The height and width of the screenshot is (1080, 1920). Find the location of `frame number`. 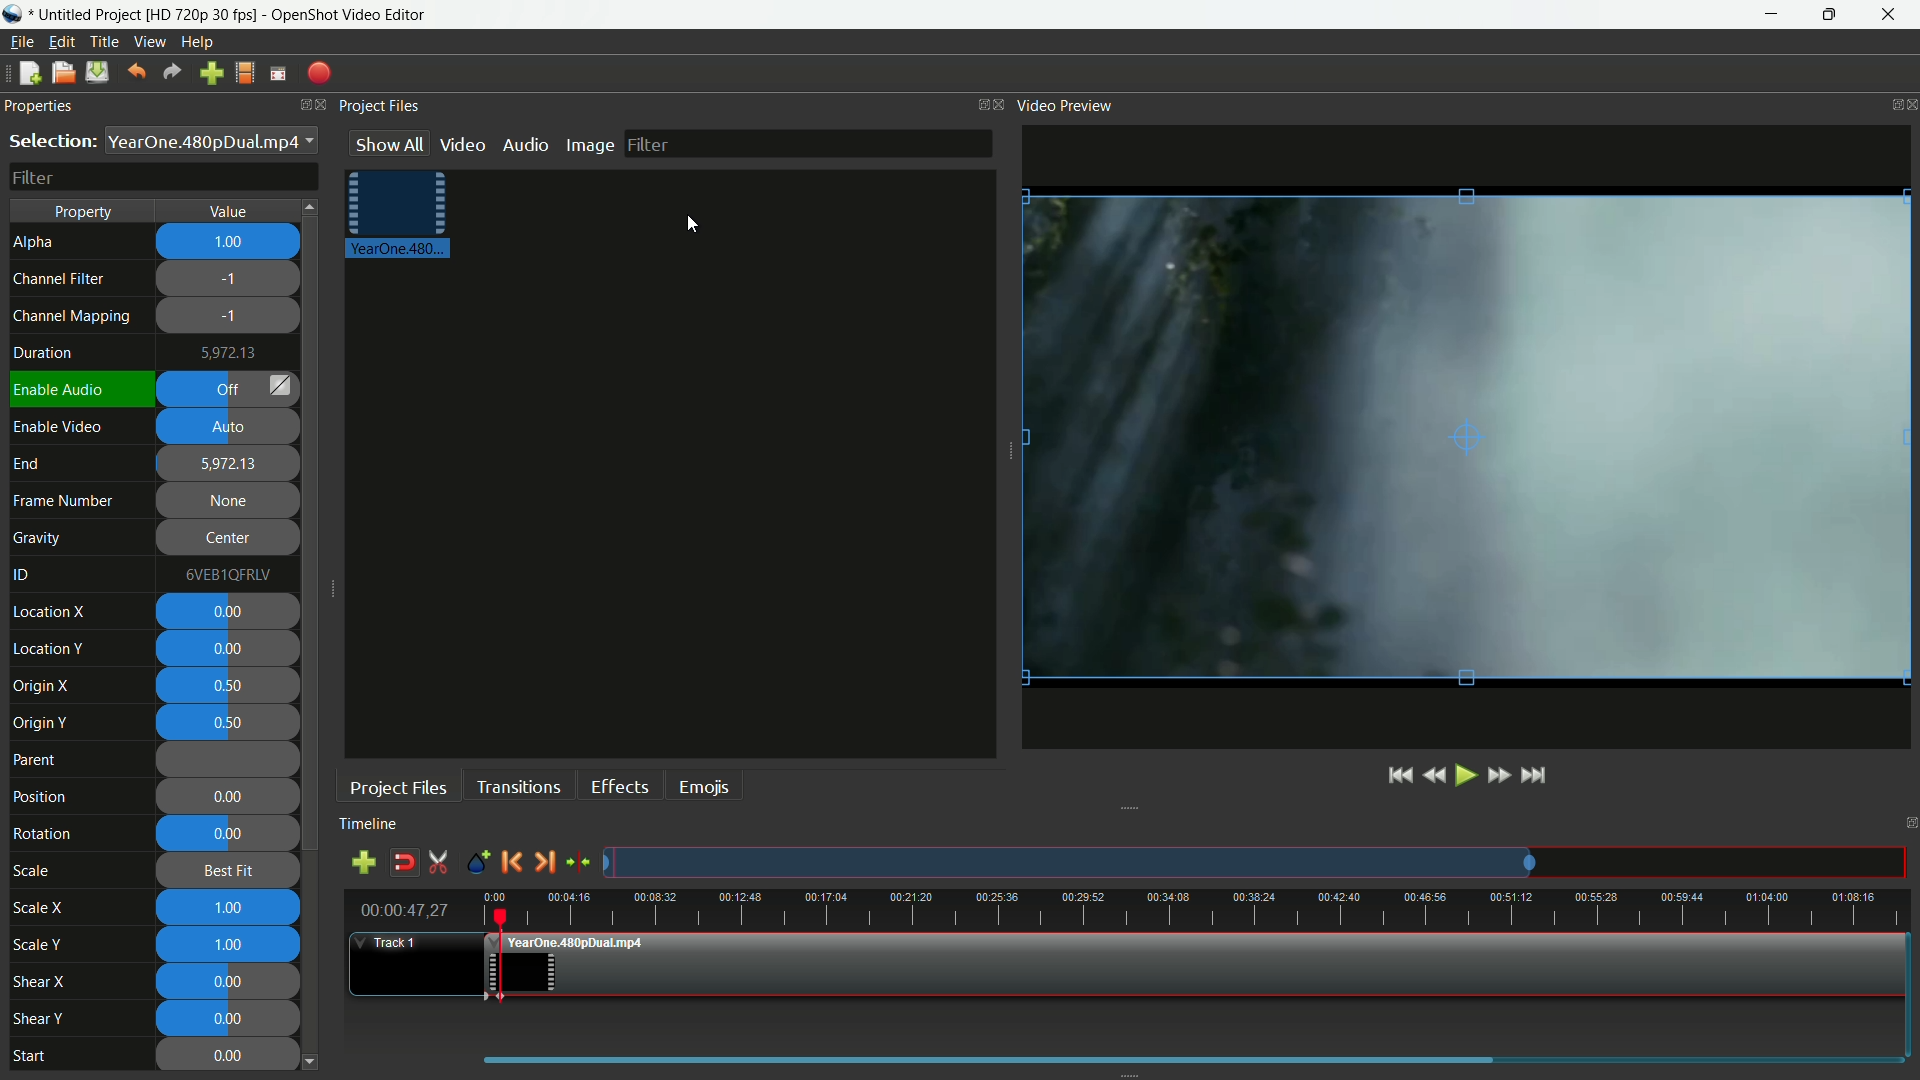

frame number is located at coordinates (64, 501).